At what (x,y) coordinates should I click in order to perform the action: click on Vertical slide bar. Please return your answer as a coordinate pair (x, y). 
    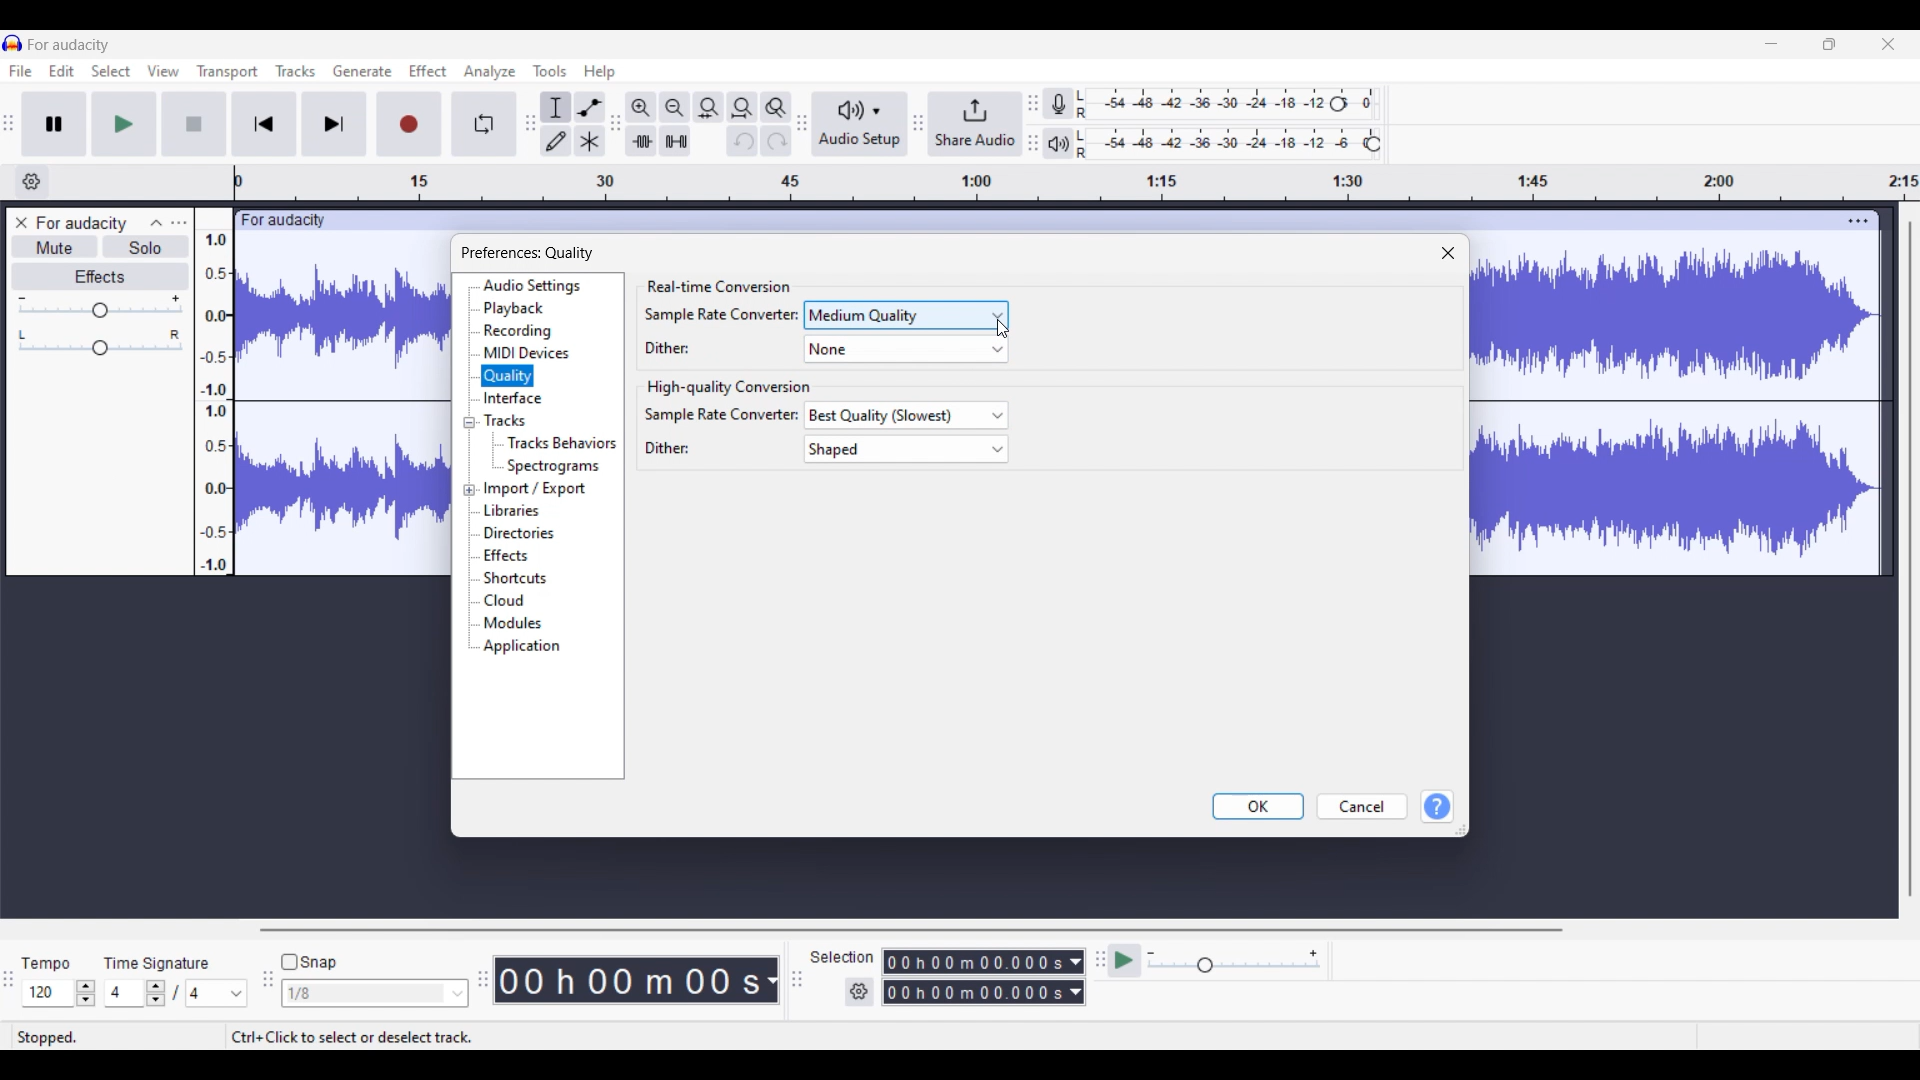
    Looking at the image, I should click on (1910, 560).